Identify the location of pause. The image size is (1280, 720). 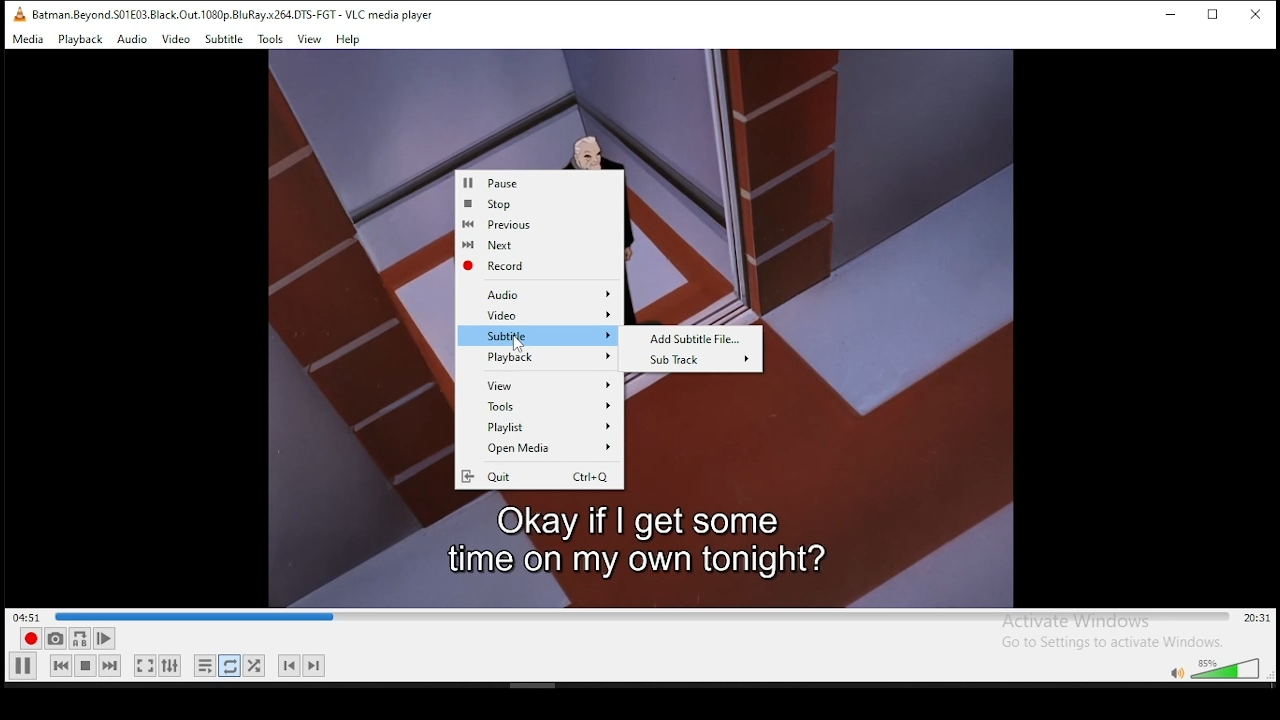
(85, 668).